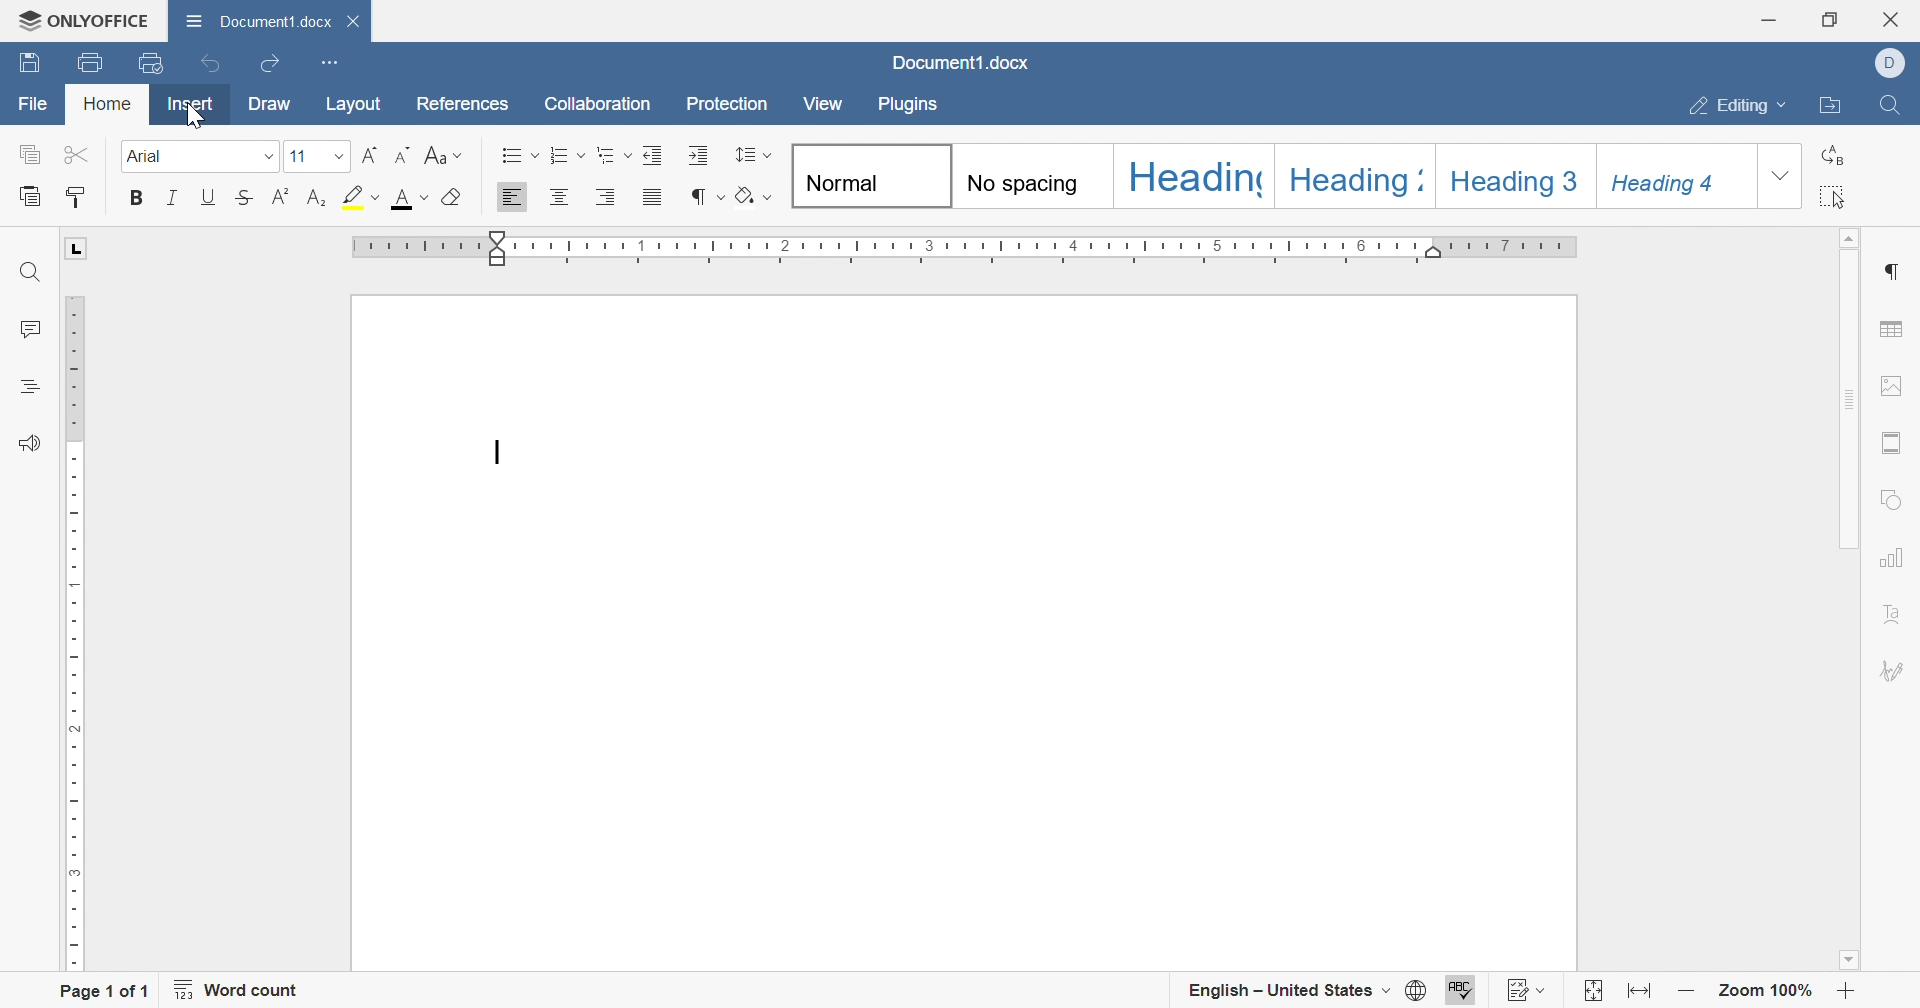 This screenshot has height=1008, width=1920. Describe the element at coordinates (1671, 179) in the screenshot. I see `Heading 4` at that location.